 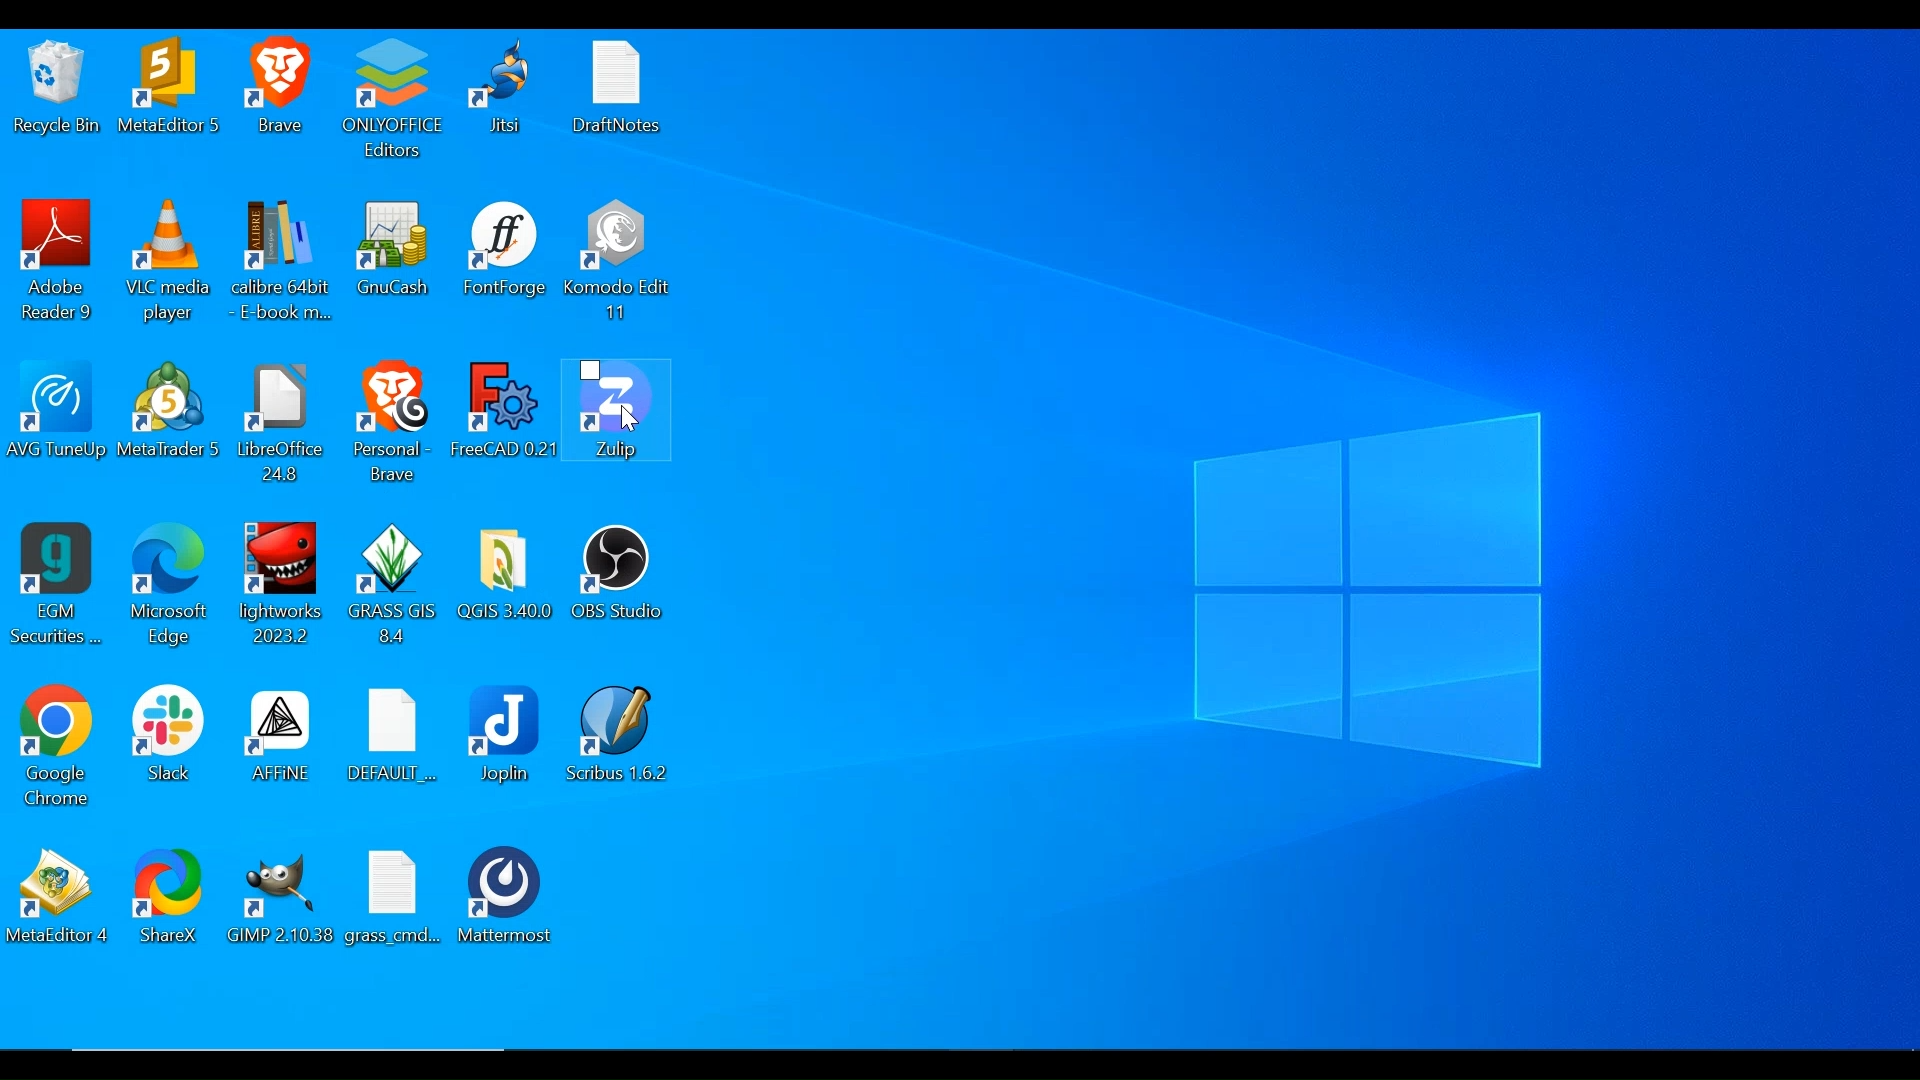 I want to click on Default Desktop icon, so click(x=400, y=737).